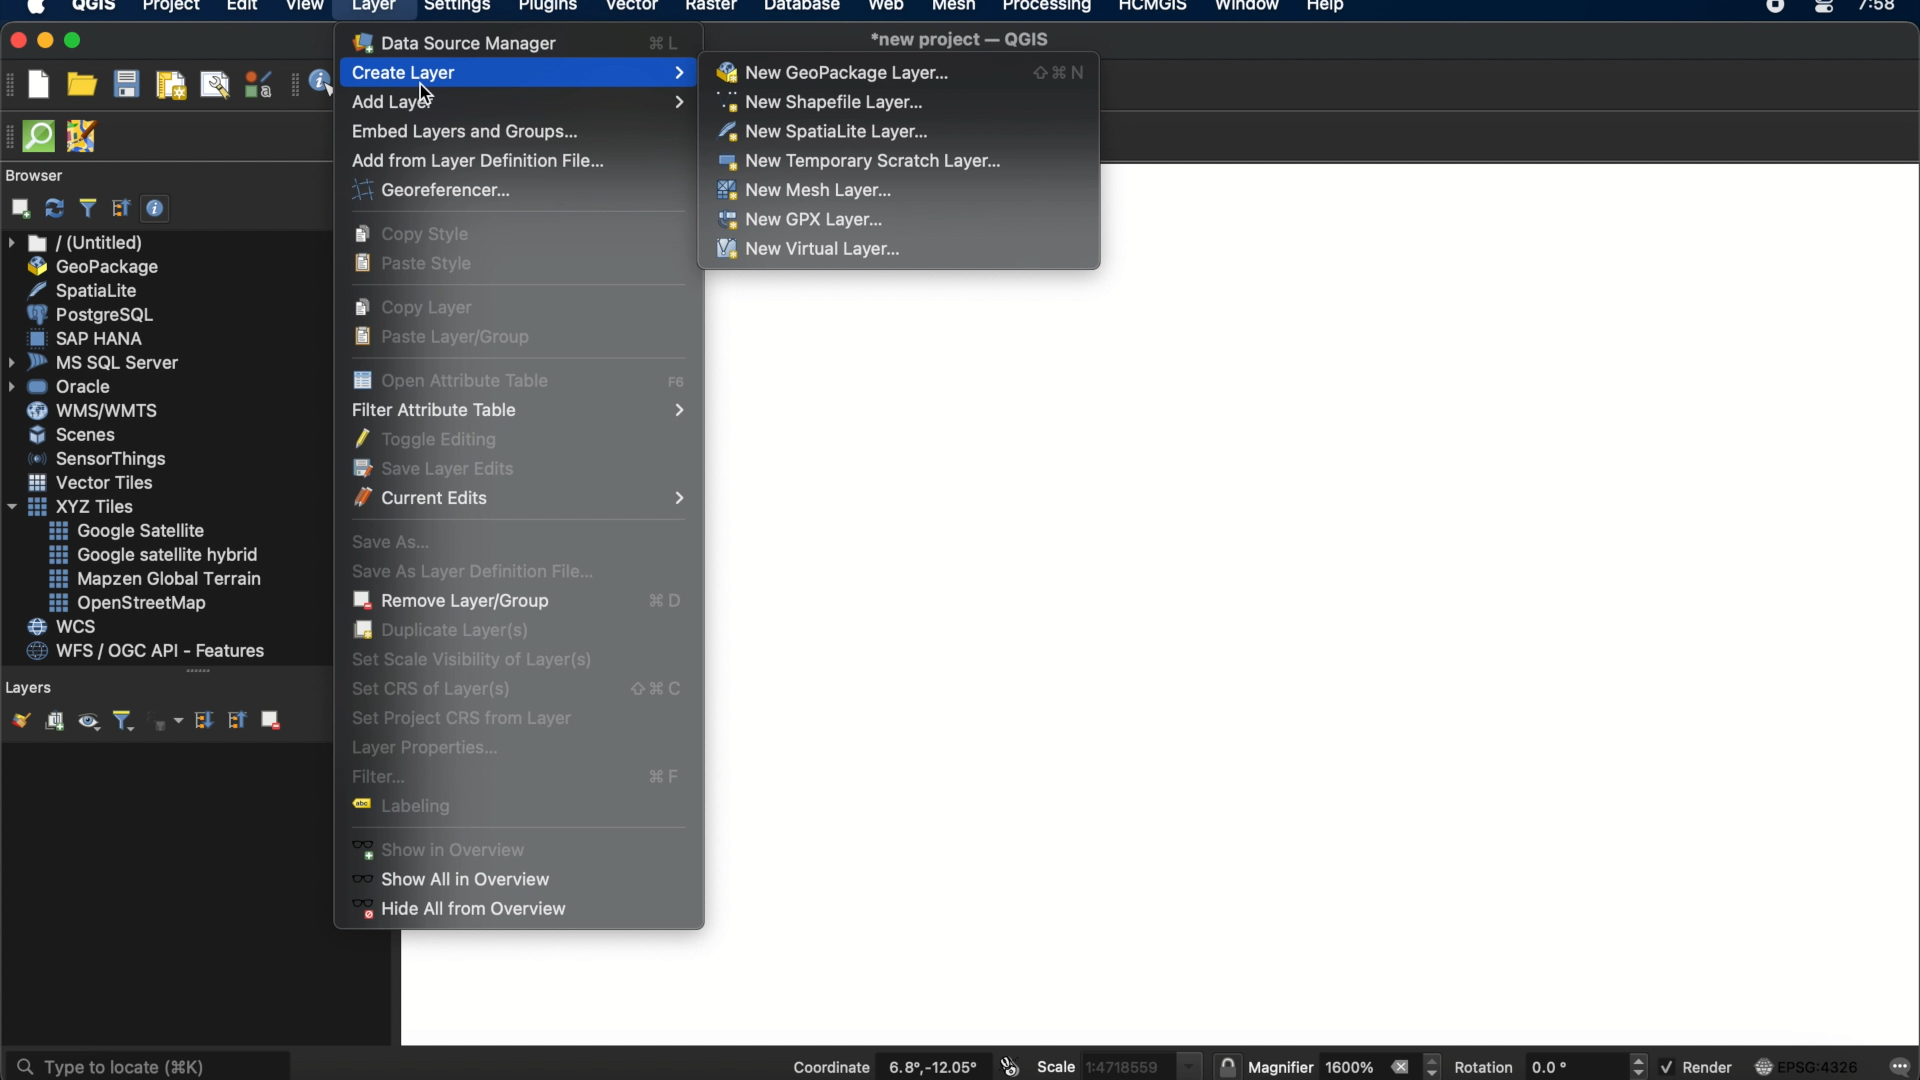 The width and height of the screenshot is (1920, 1080). What do you see at coordinates (235, 719) in the screenshot?
I see `collapse all` at bounding box center [235, 719].